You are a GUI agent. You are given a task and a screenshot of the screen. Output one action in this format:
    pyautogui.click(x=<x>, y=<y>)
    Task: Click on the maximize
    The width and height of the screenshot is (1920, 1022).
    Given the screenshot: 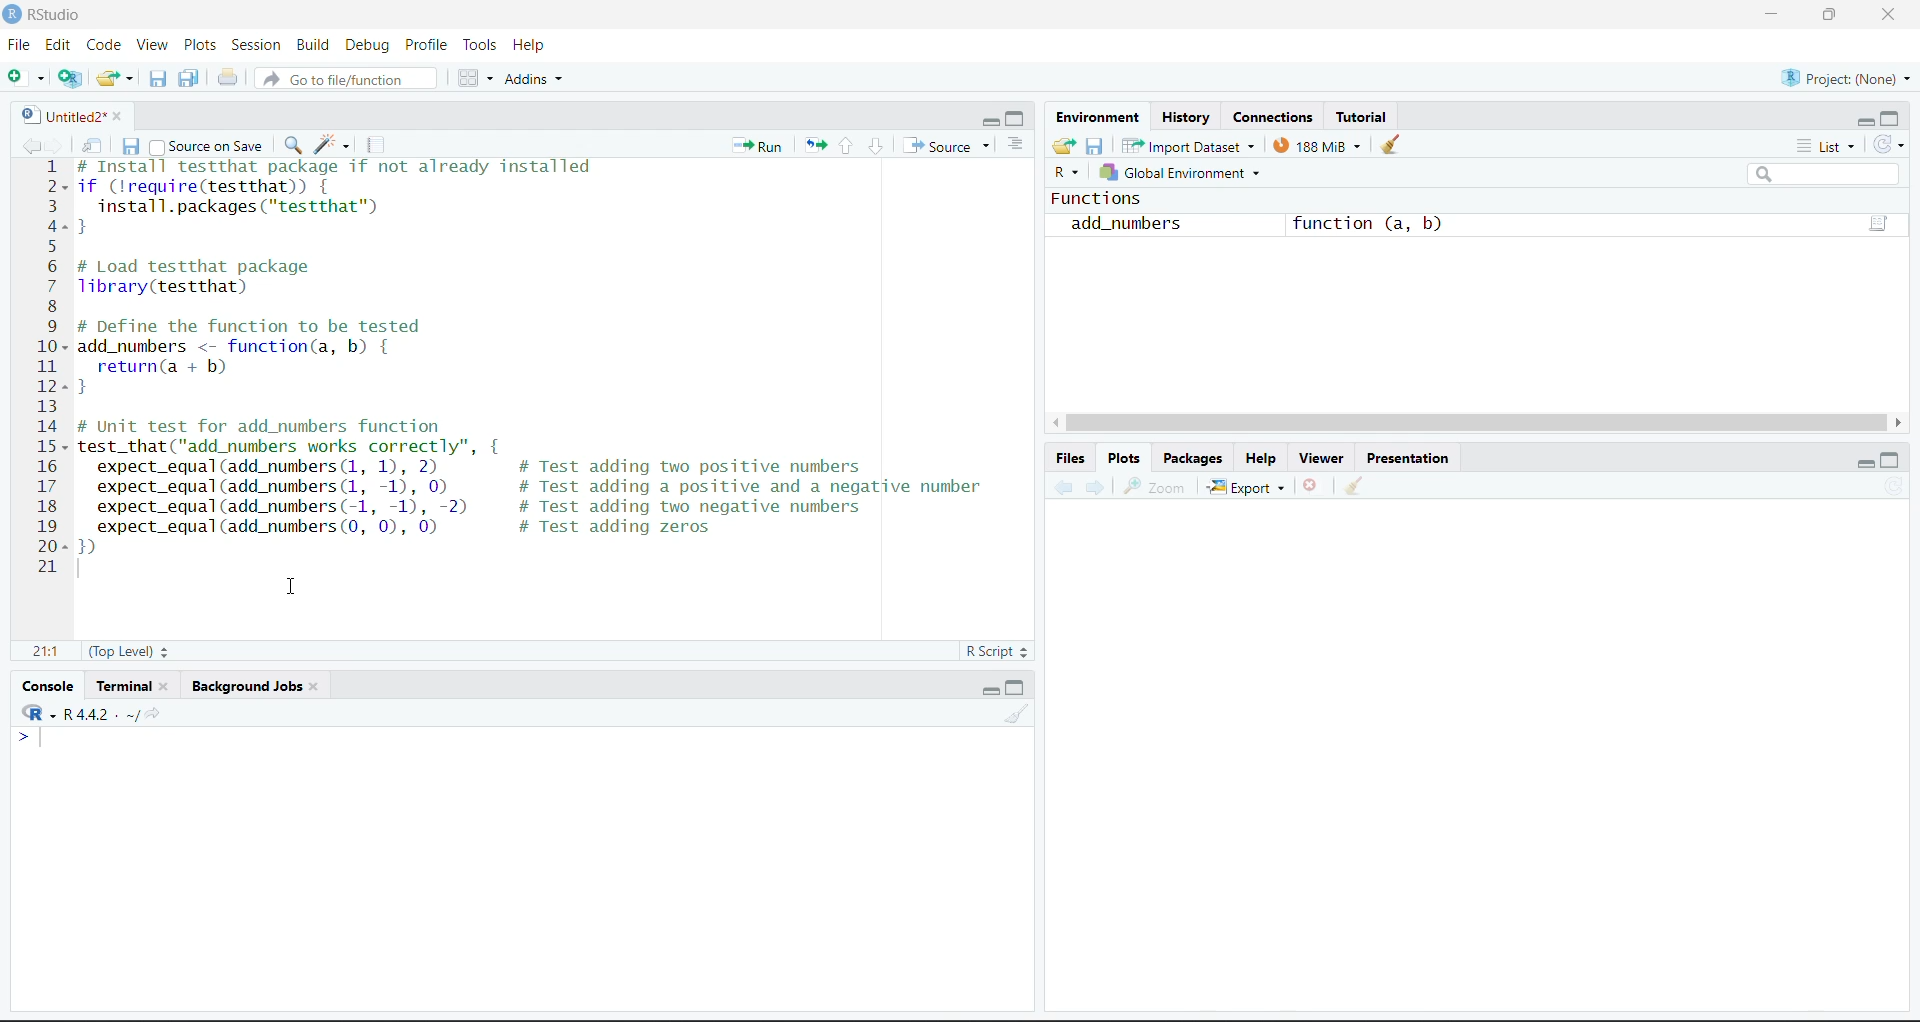 What is the action you would take?
    pyautogui.click(x=1834, y=15)
    